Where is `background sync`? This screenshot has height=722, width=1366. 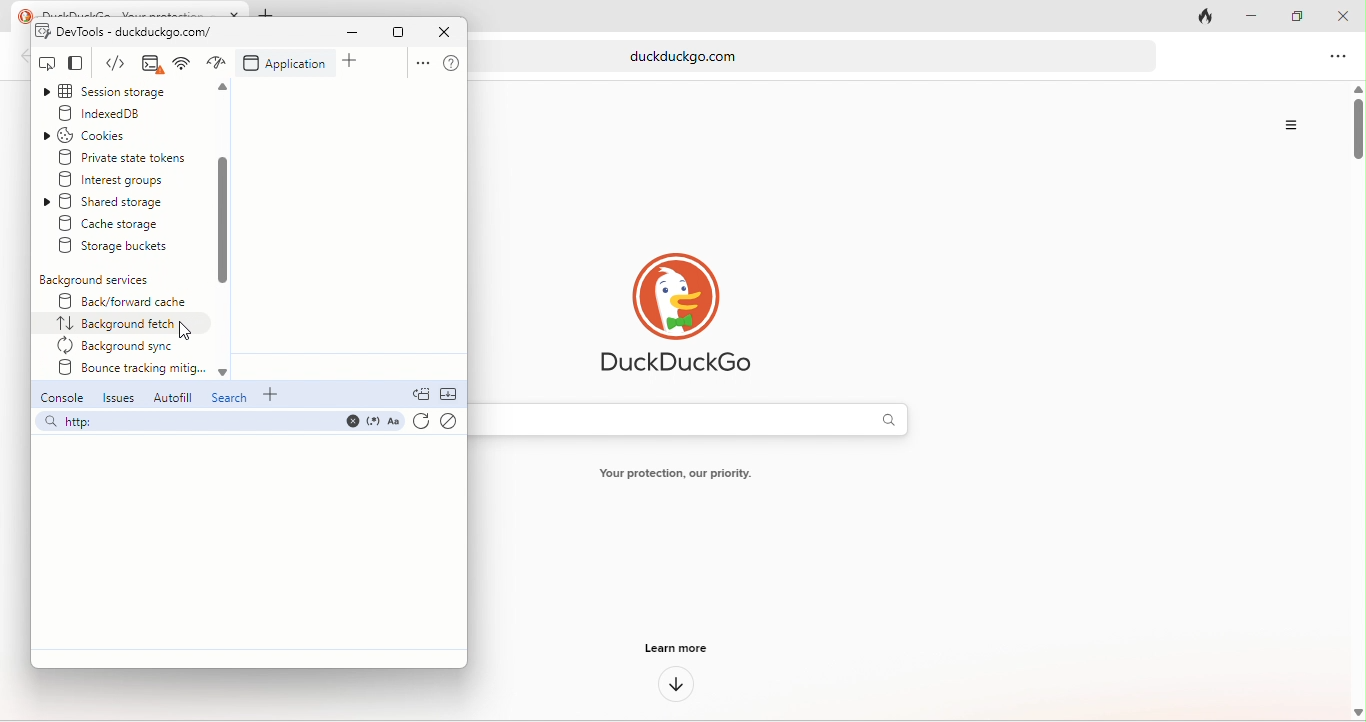 background sync is located at coordinates (120, 346).